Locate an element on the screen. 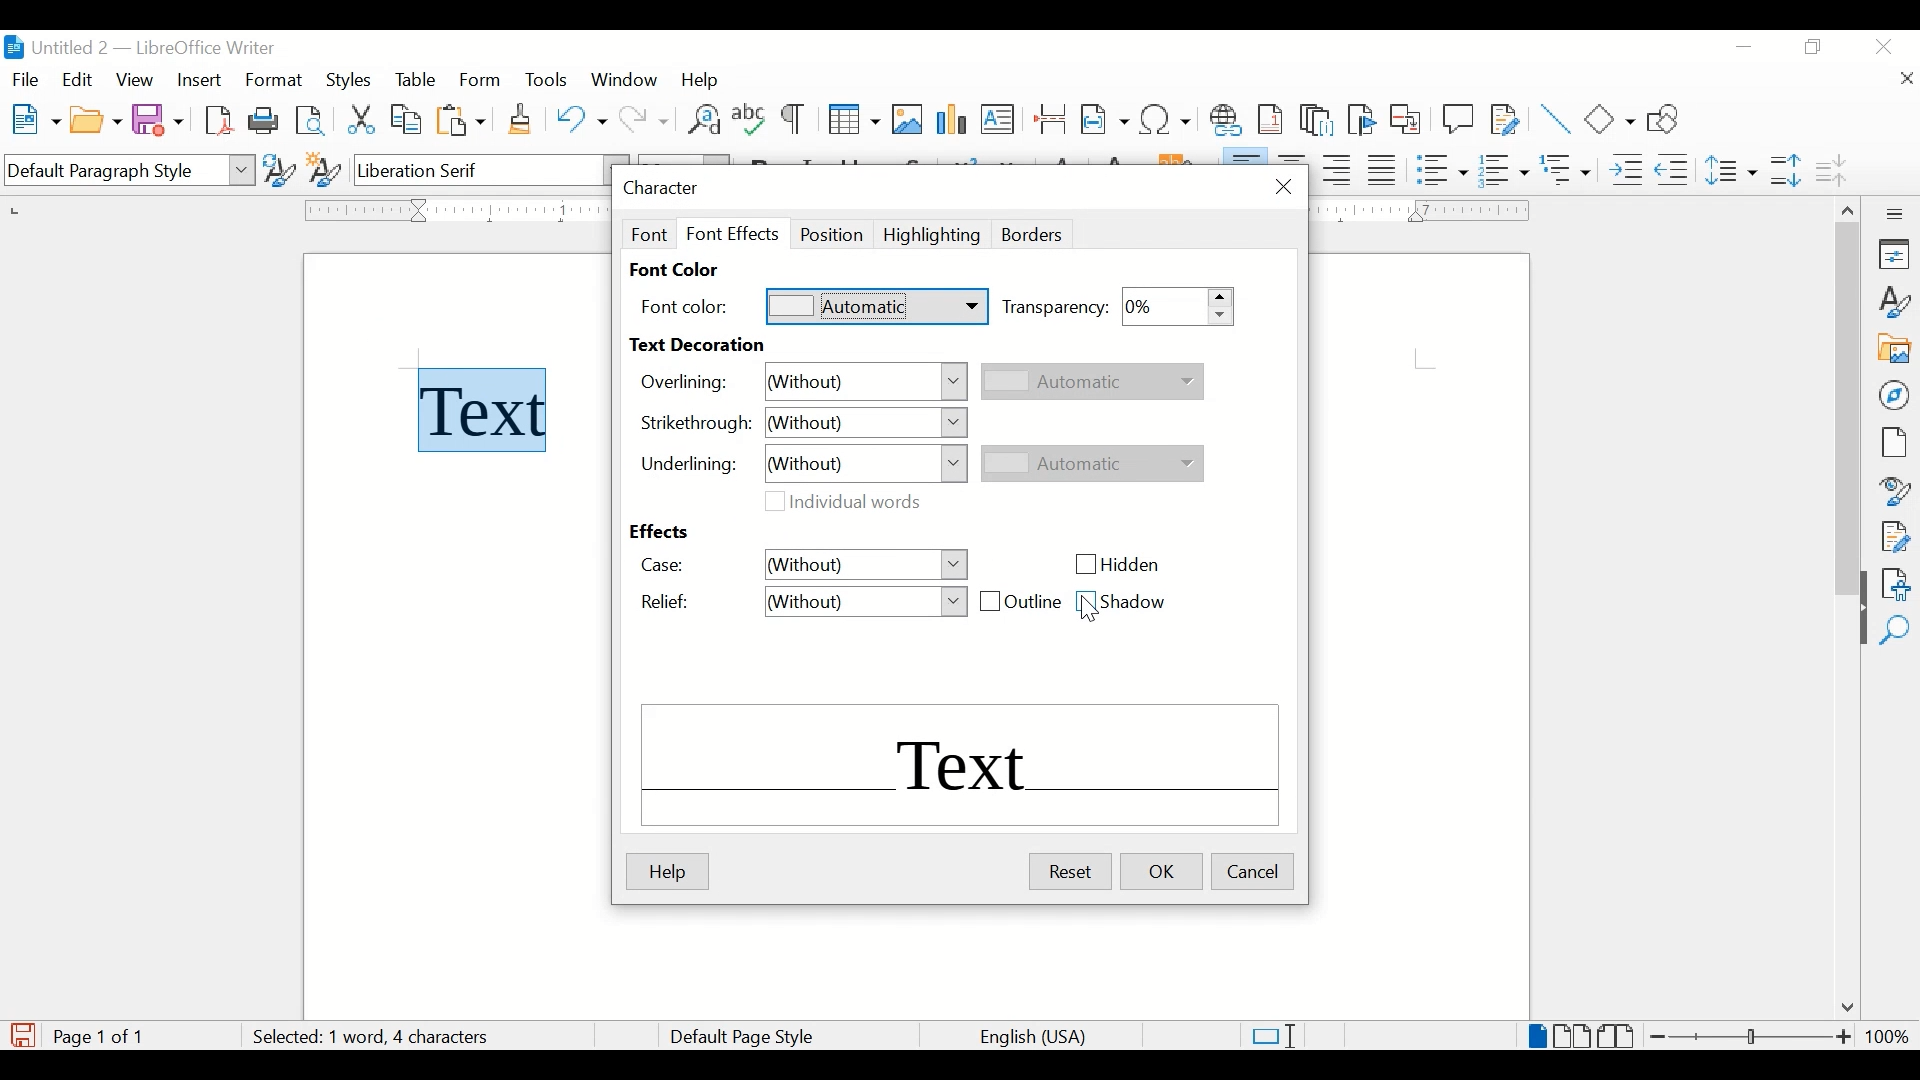 This screenshot has height=1080, width=1920. automatic dropdown inactive is located at coordinates (1092, 381).